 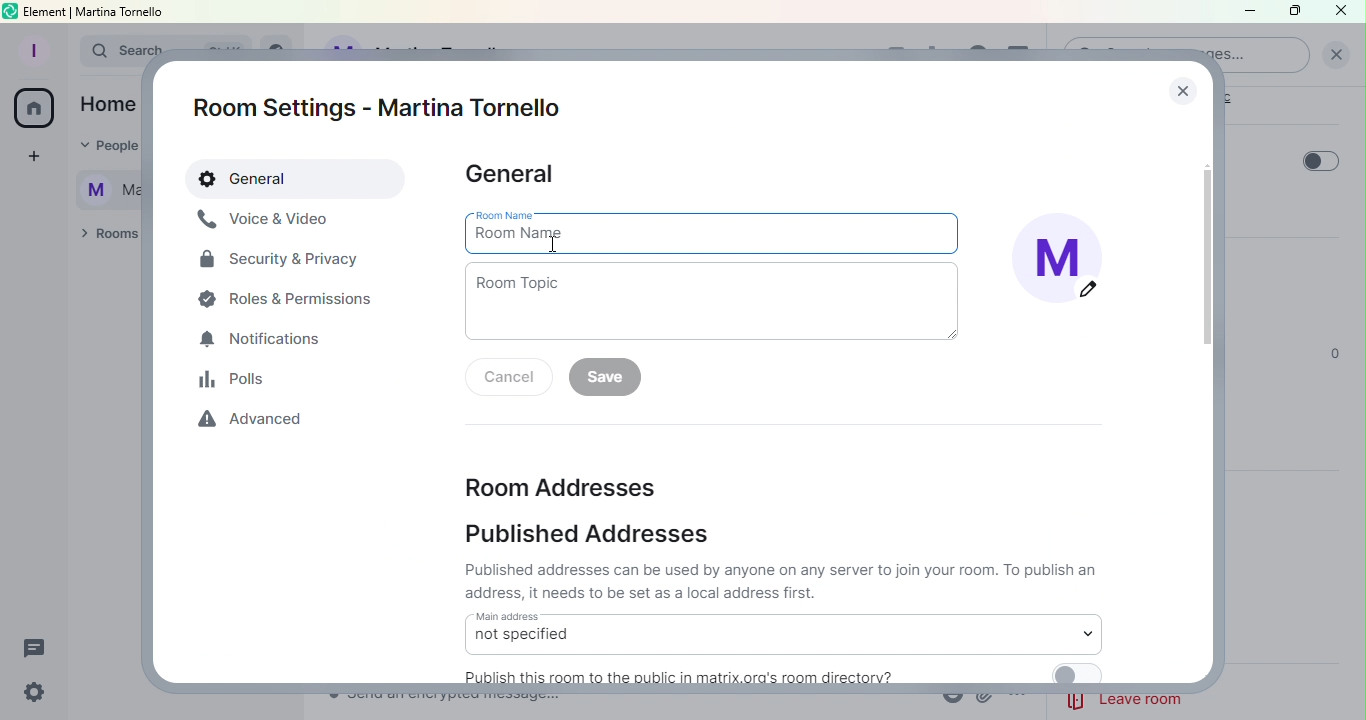 What do you see at coordinates (719, 302) in the screenshot?
I see `Room topic` at bounding box center [719, 302].